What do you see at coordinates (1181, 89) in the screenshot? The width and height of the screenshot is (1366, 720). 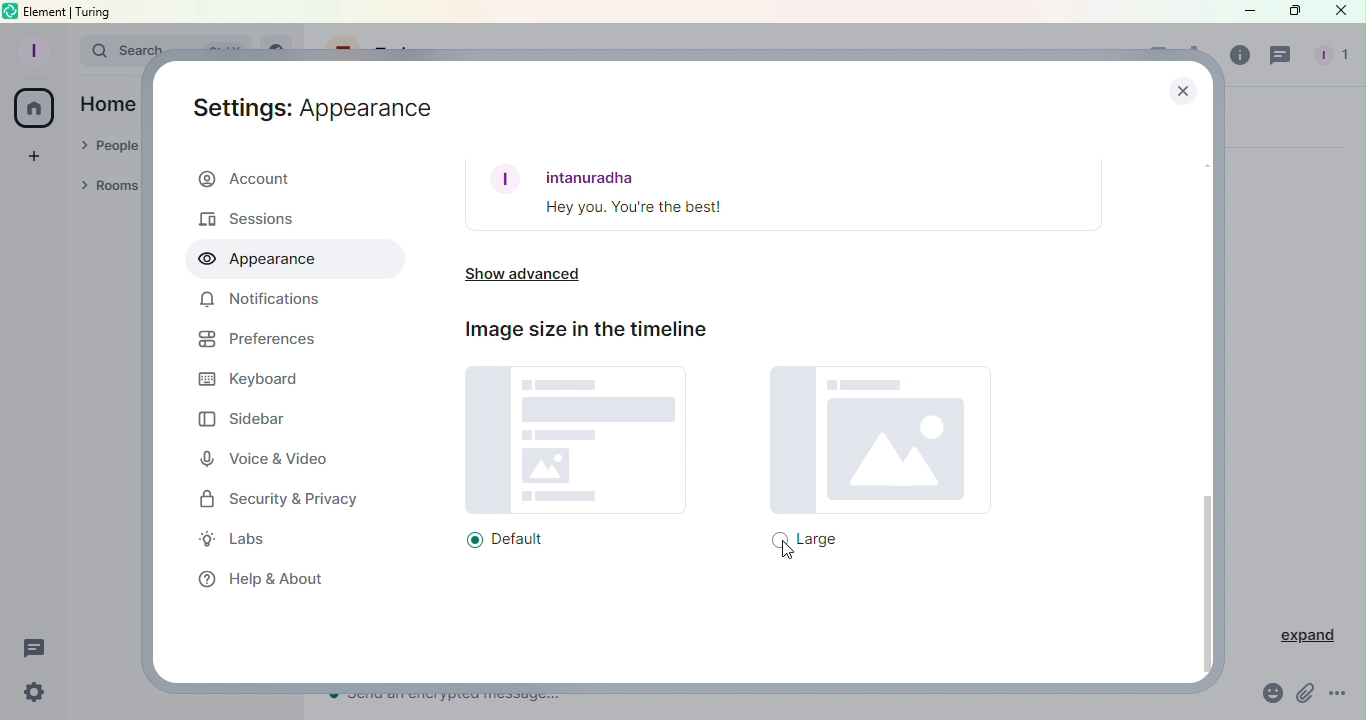 I see `Close` at bounding box center [1181, 89].